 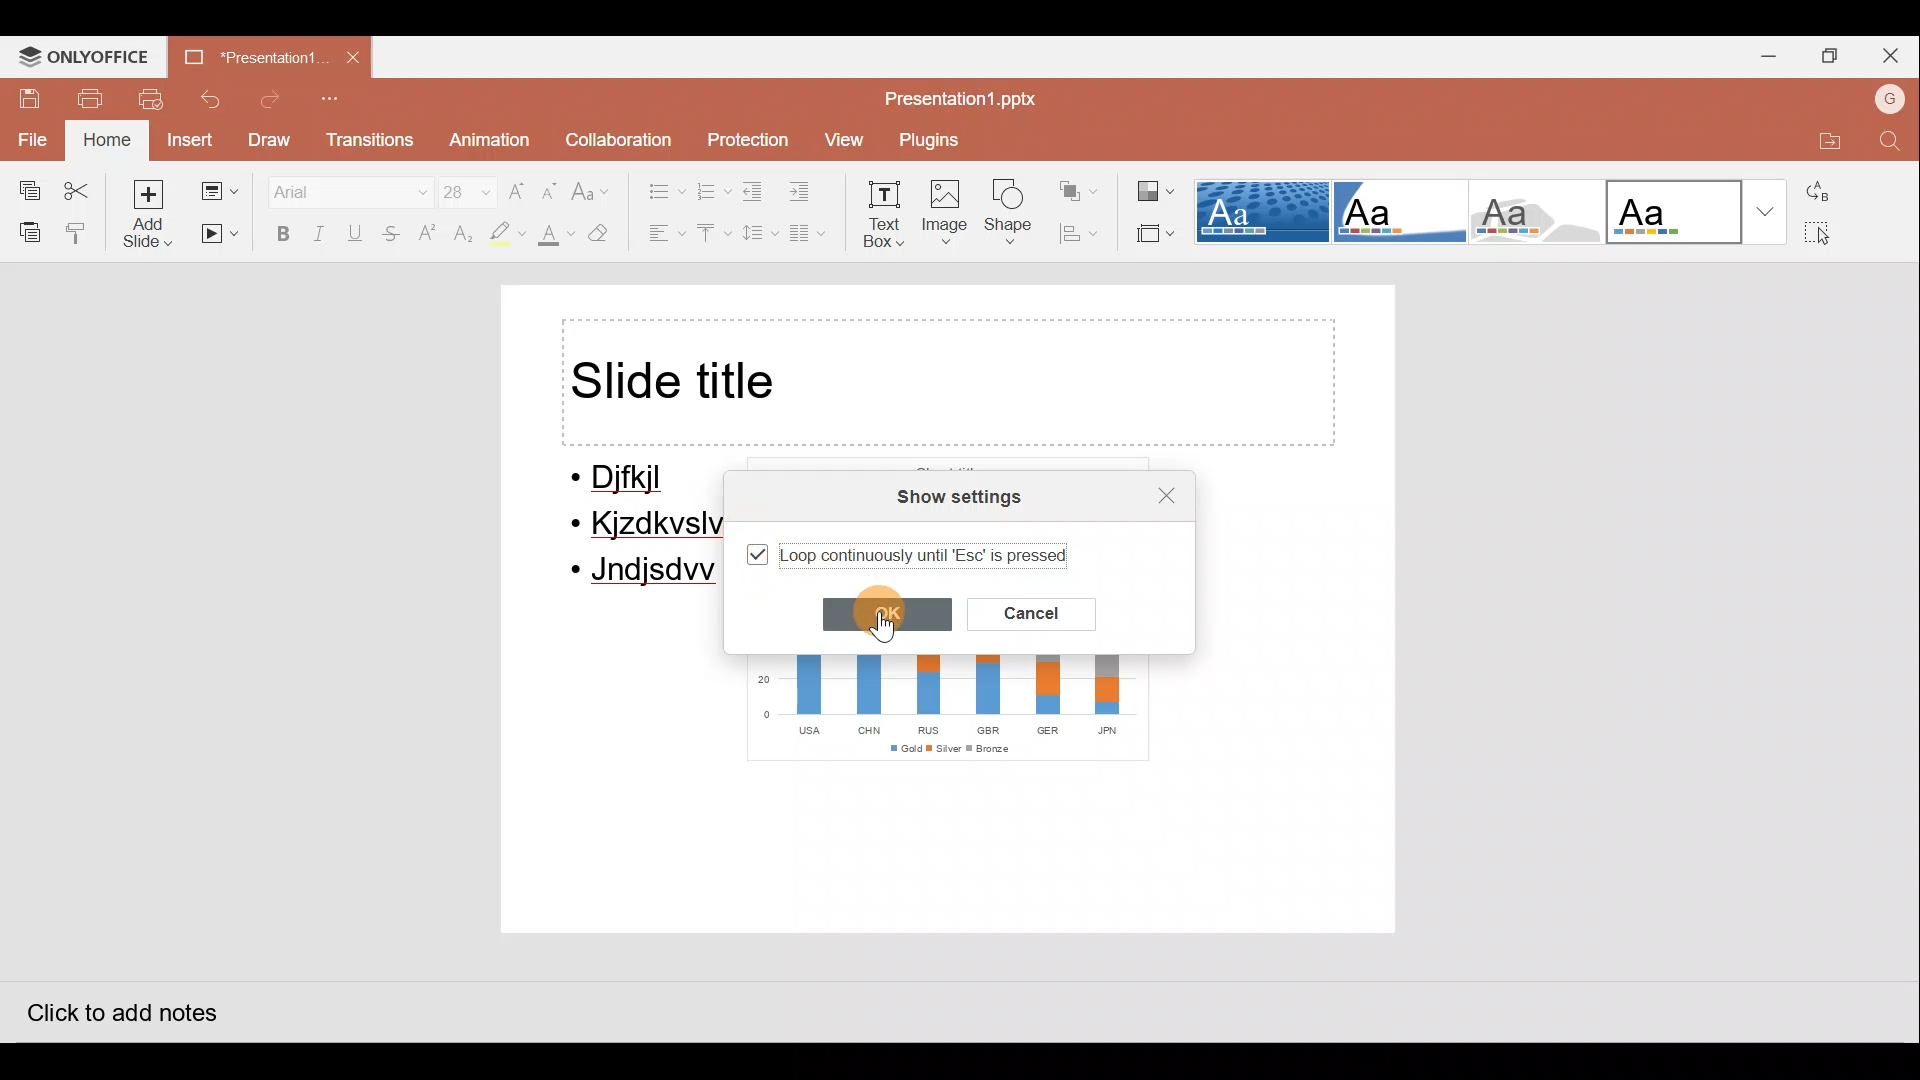 I want to click on Print preview, so click(x=140, y=100).